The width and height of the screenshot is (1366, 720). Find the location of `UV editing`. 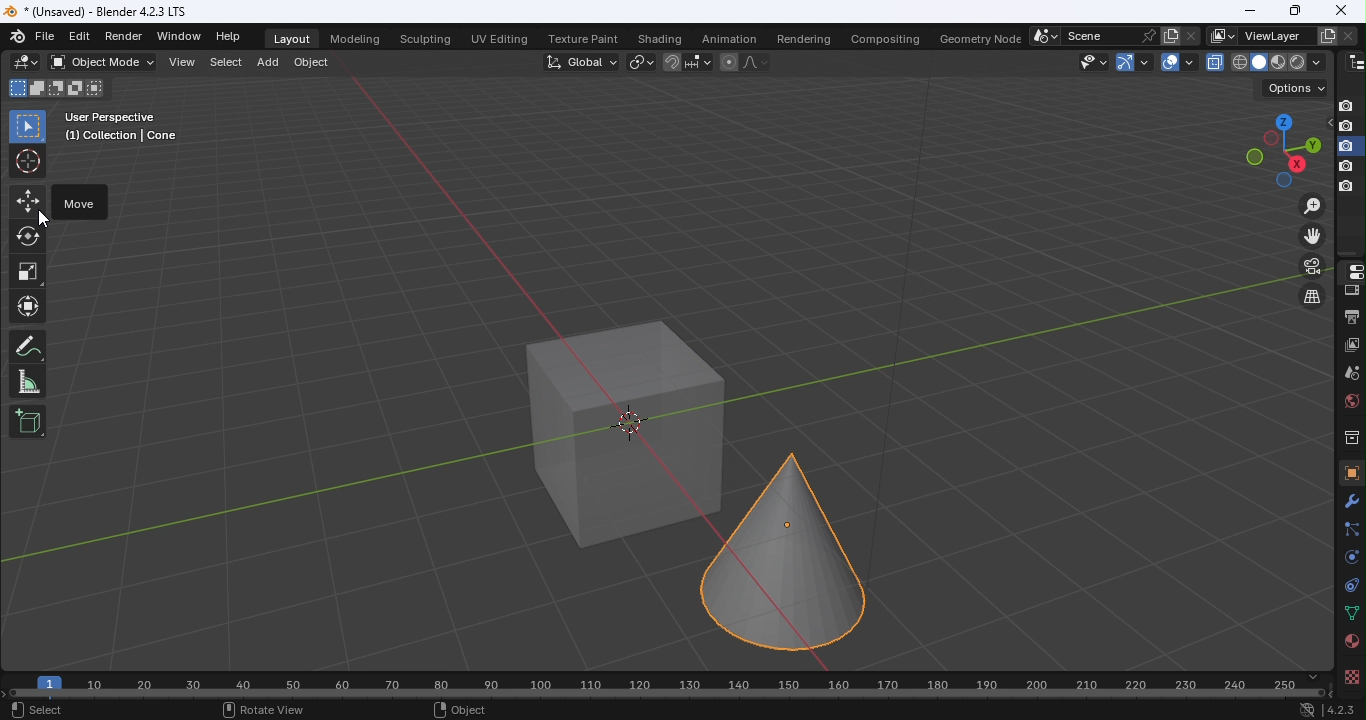

UV editing is located at coordinates (503, 36).